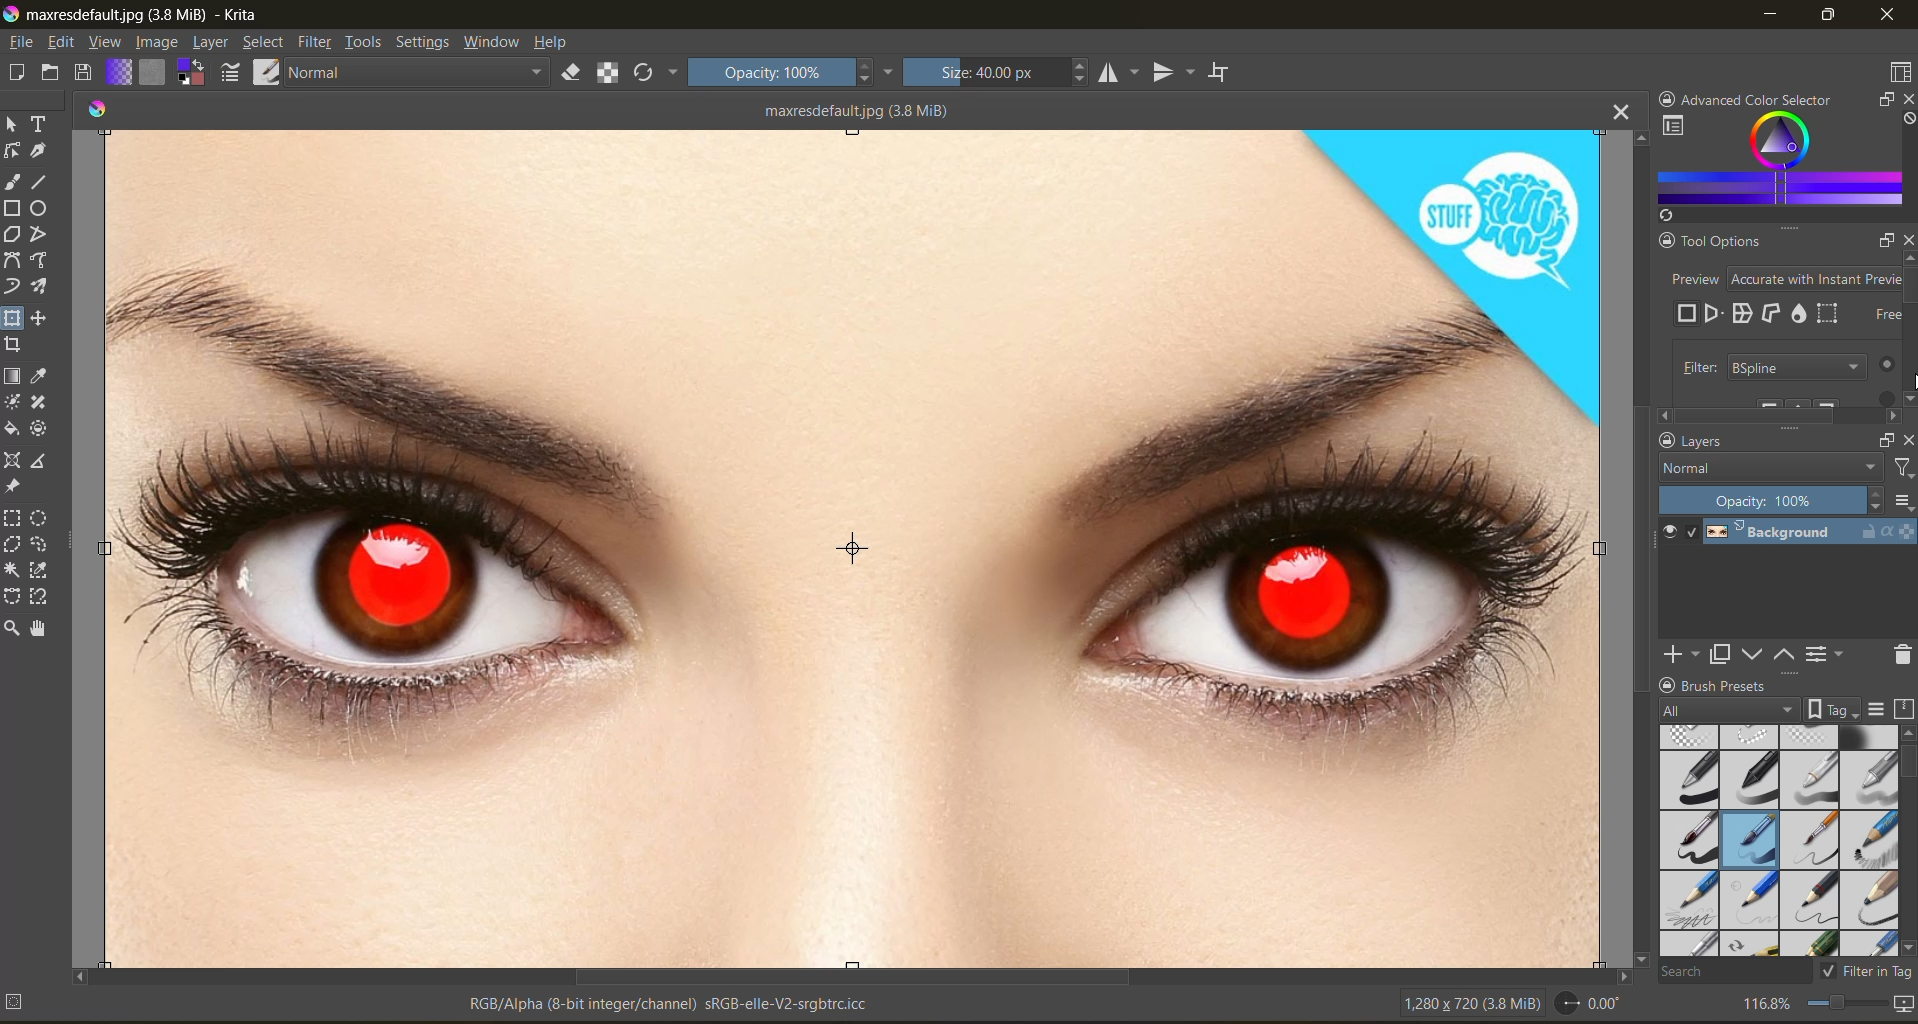  I want to click on edit brush settings, so click(235, 75).